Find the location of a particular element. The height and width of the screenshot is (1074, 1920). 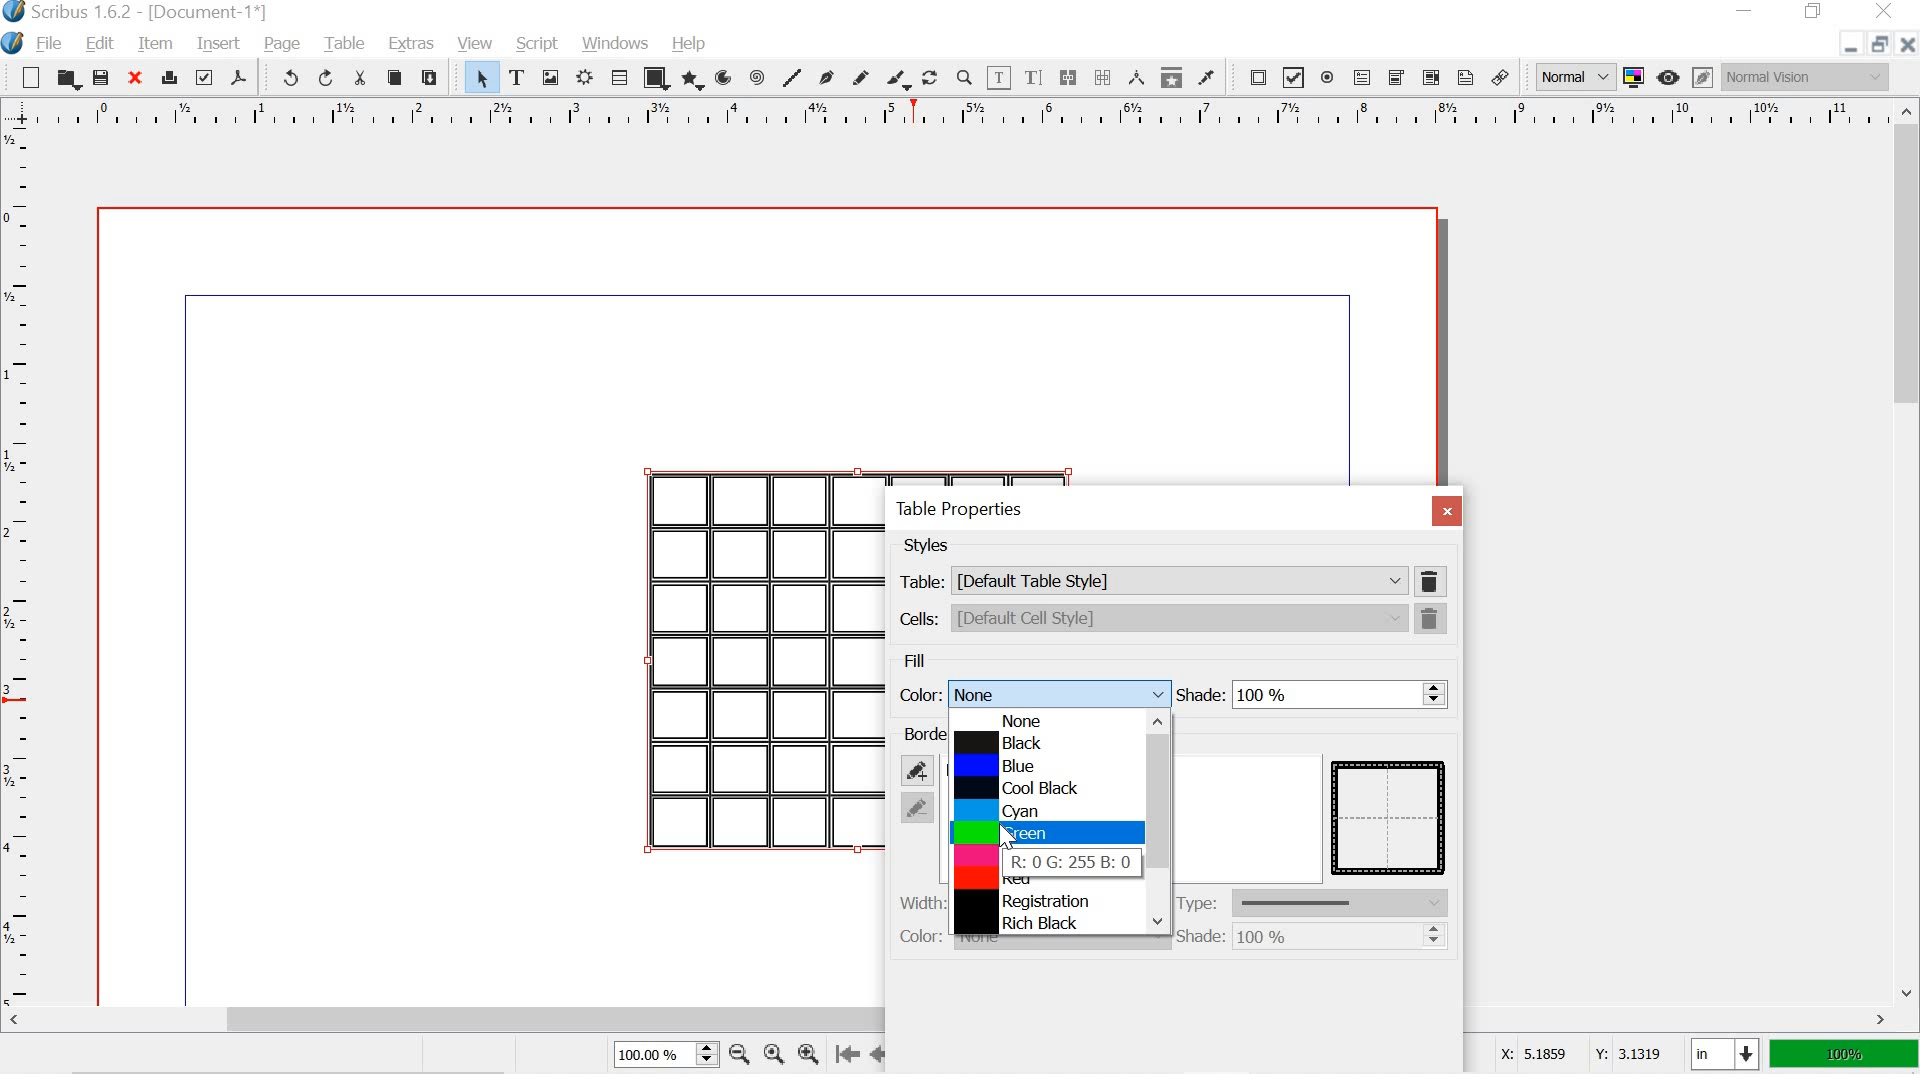

normal is located at coordinates (1568, 74).